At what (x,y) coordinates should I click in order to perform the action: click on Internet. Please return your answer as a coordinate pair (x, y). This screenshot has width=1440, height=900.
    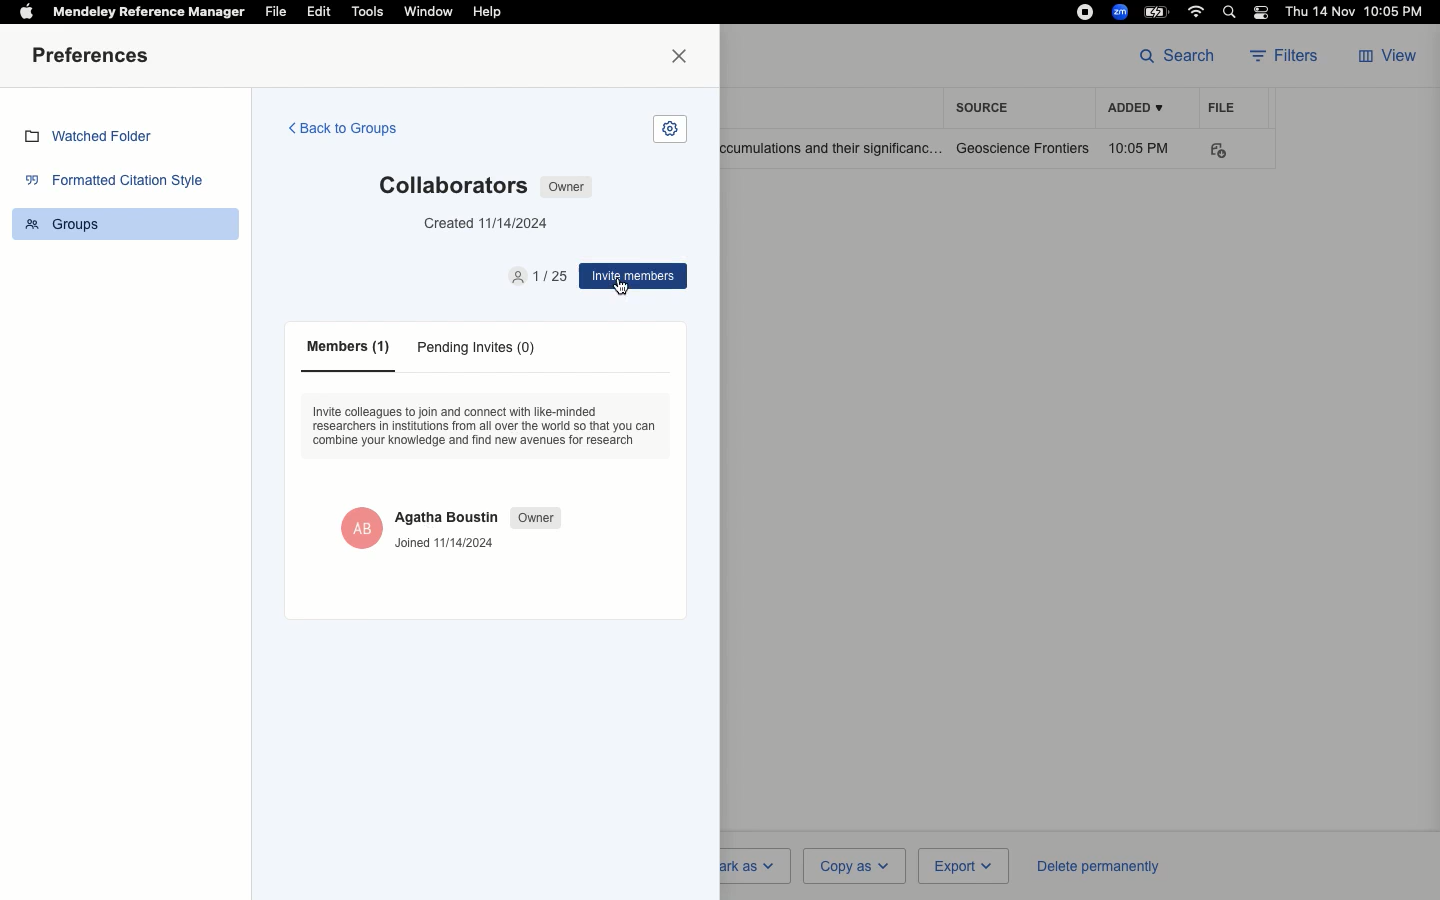
    Looking at the image, I should click on (1198, 12).